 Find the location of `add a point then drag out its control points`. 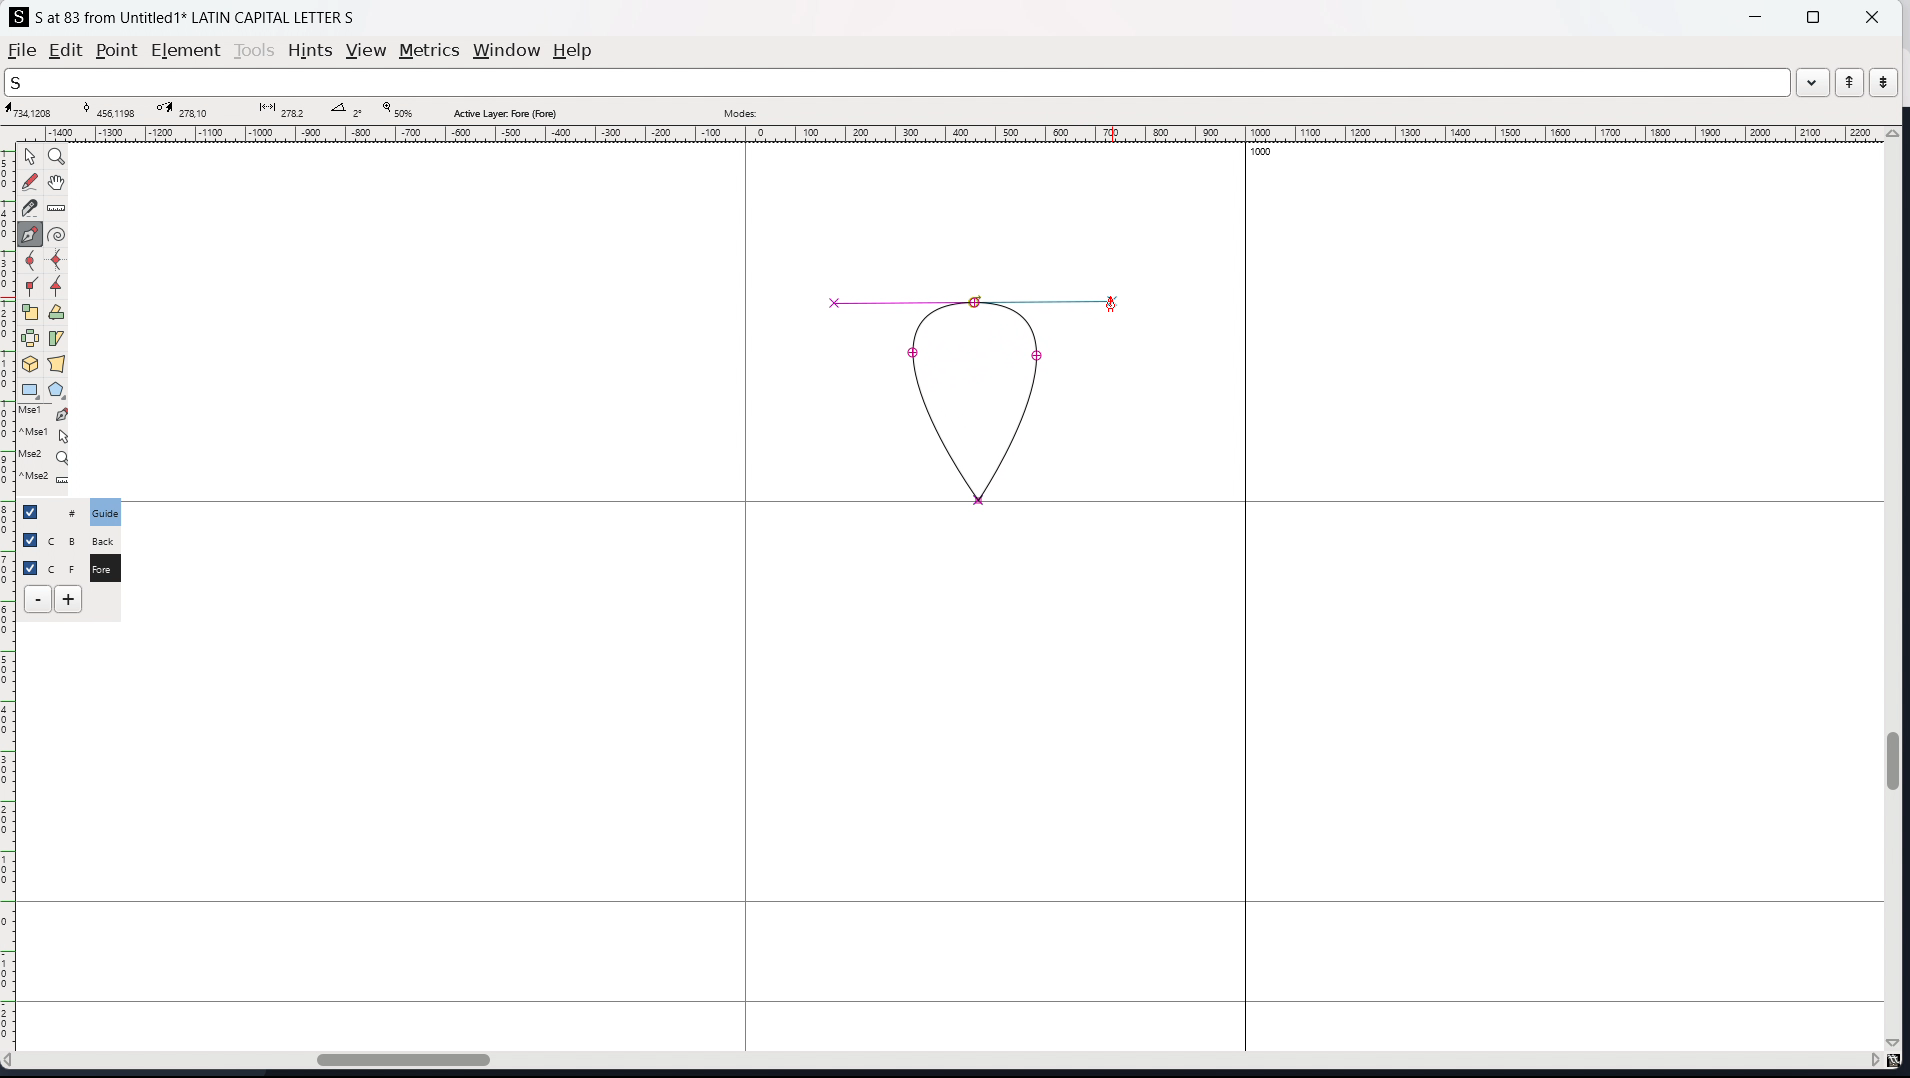

add a point then drag out its control points is located at coordinates (31, 234).